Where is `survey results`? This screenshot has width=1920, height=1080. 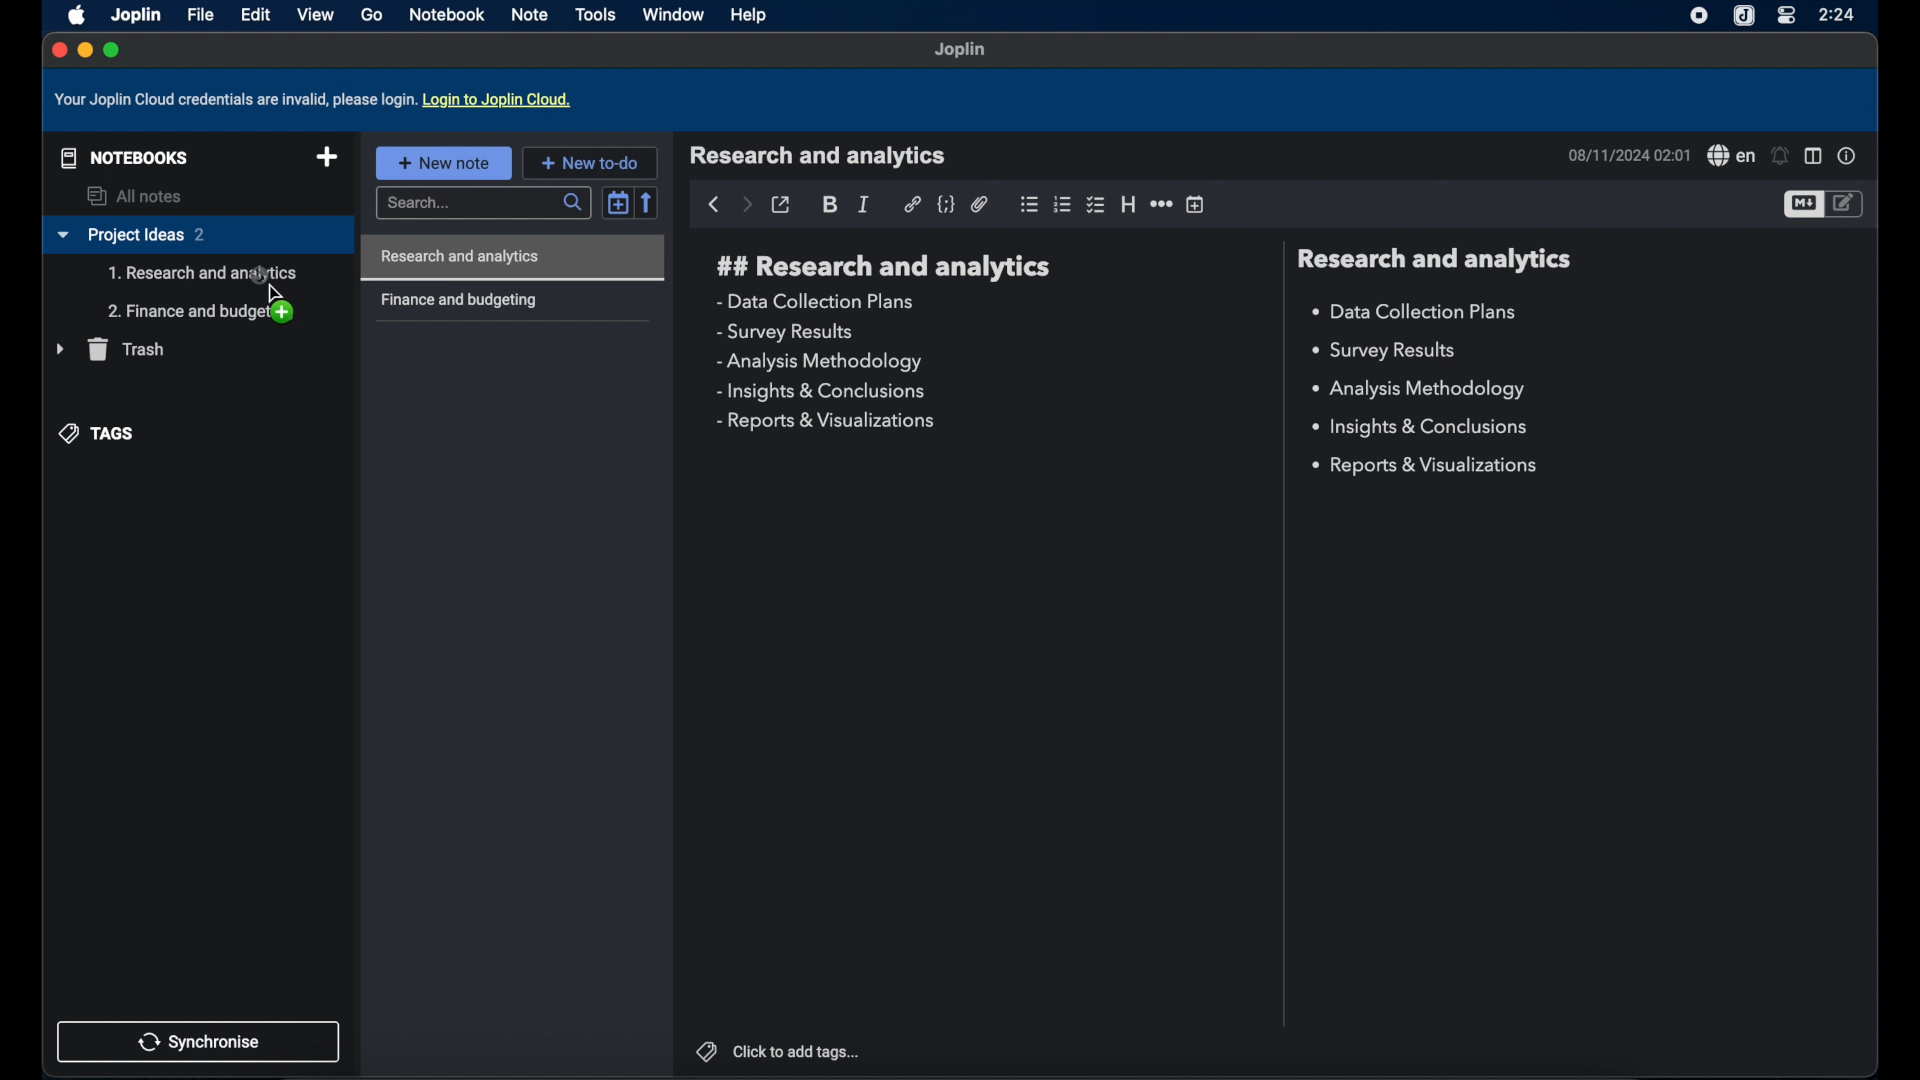
survey results is located at coordinates (1392, 351).